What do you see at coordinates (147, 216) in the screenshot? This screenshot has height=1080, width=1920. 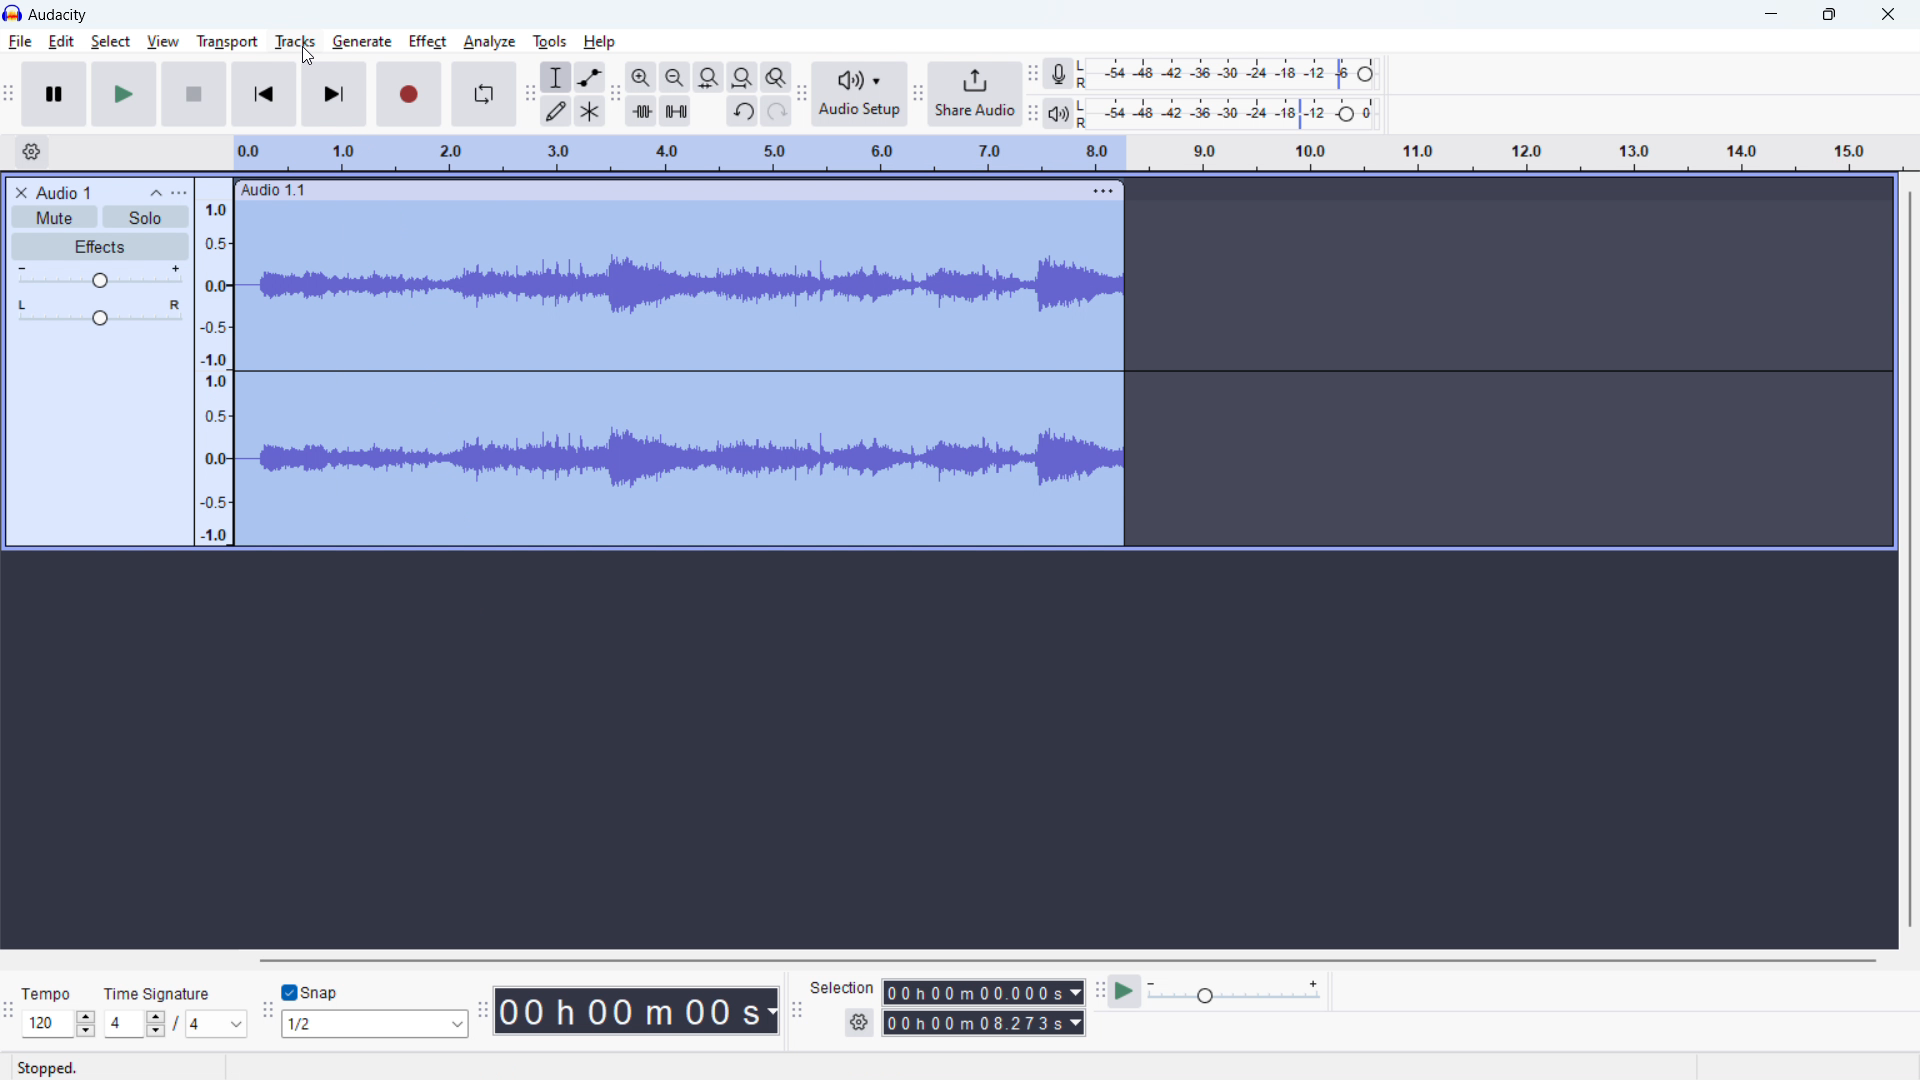 I see `solo` at bounding box center [147, 216].